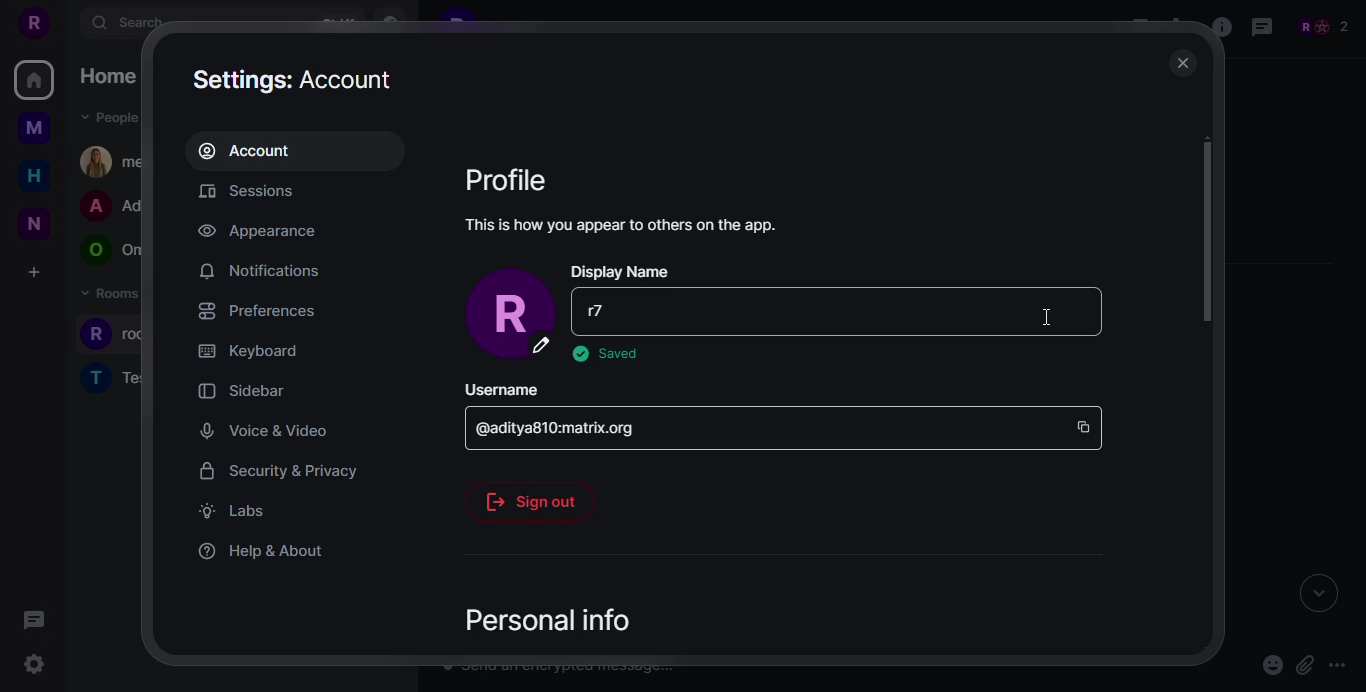  What do you see at coordinates (1303, 665) in the screenshot?
I see `attach` at bounding box center [1303, 665].